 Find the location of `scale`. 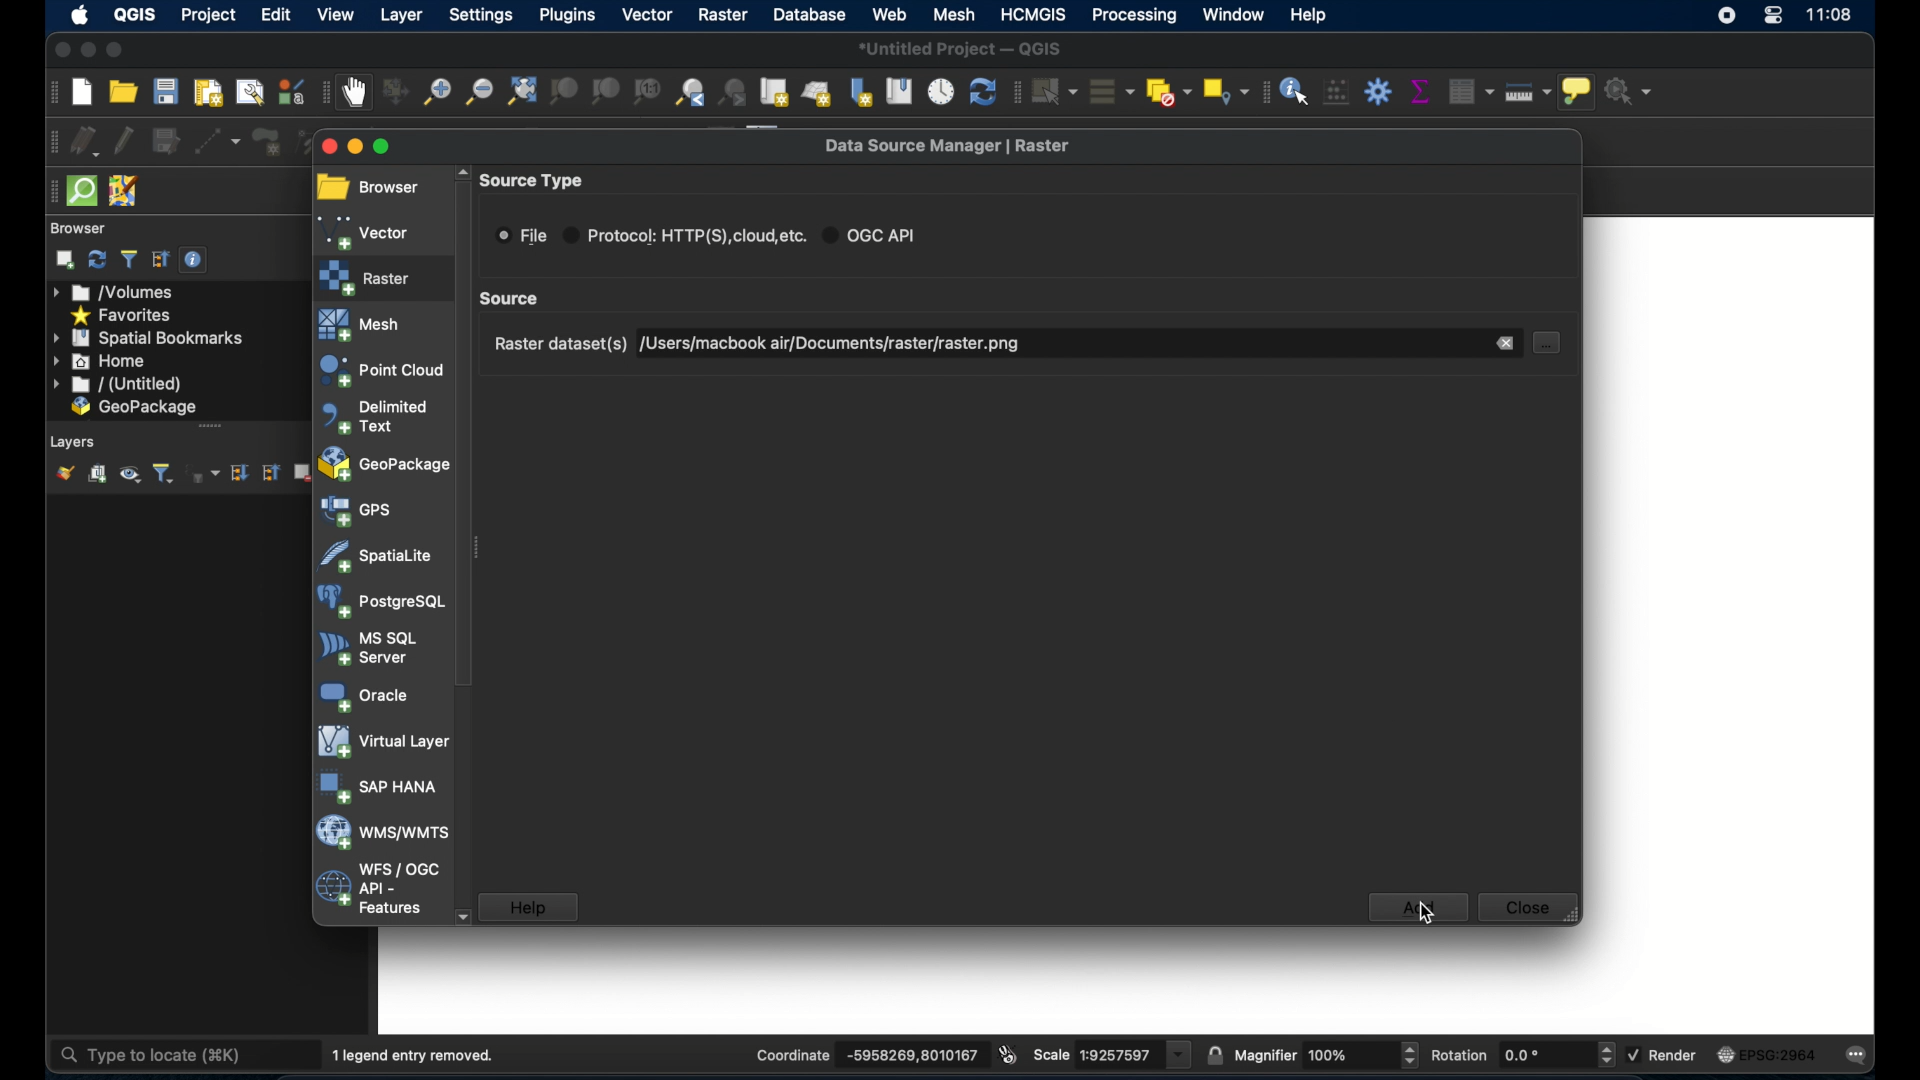

scale is located at coordinates (1052, 1055).